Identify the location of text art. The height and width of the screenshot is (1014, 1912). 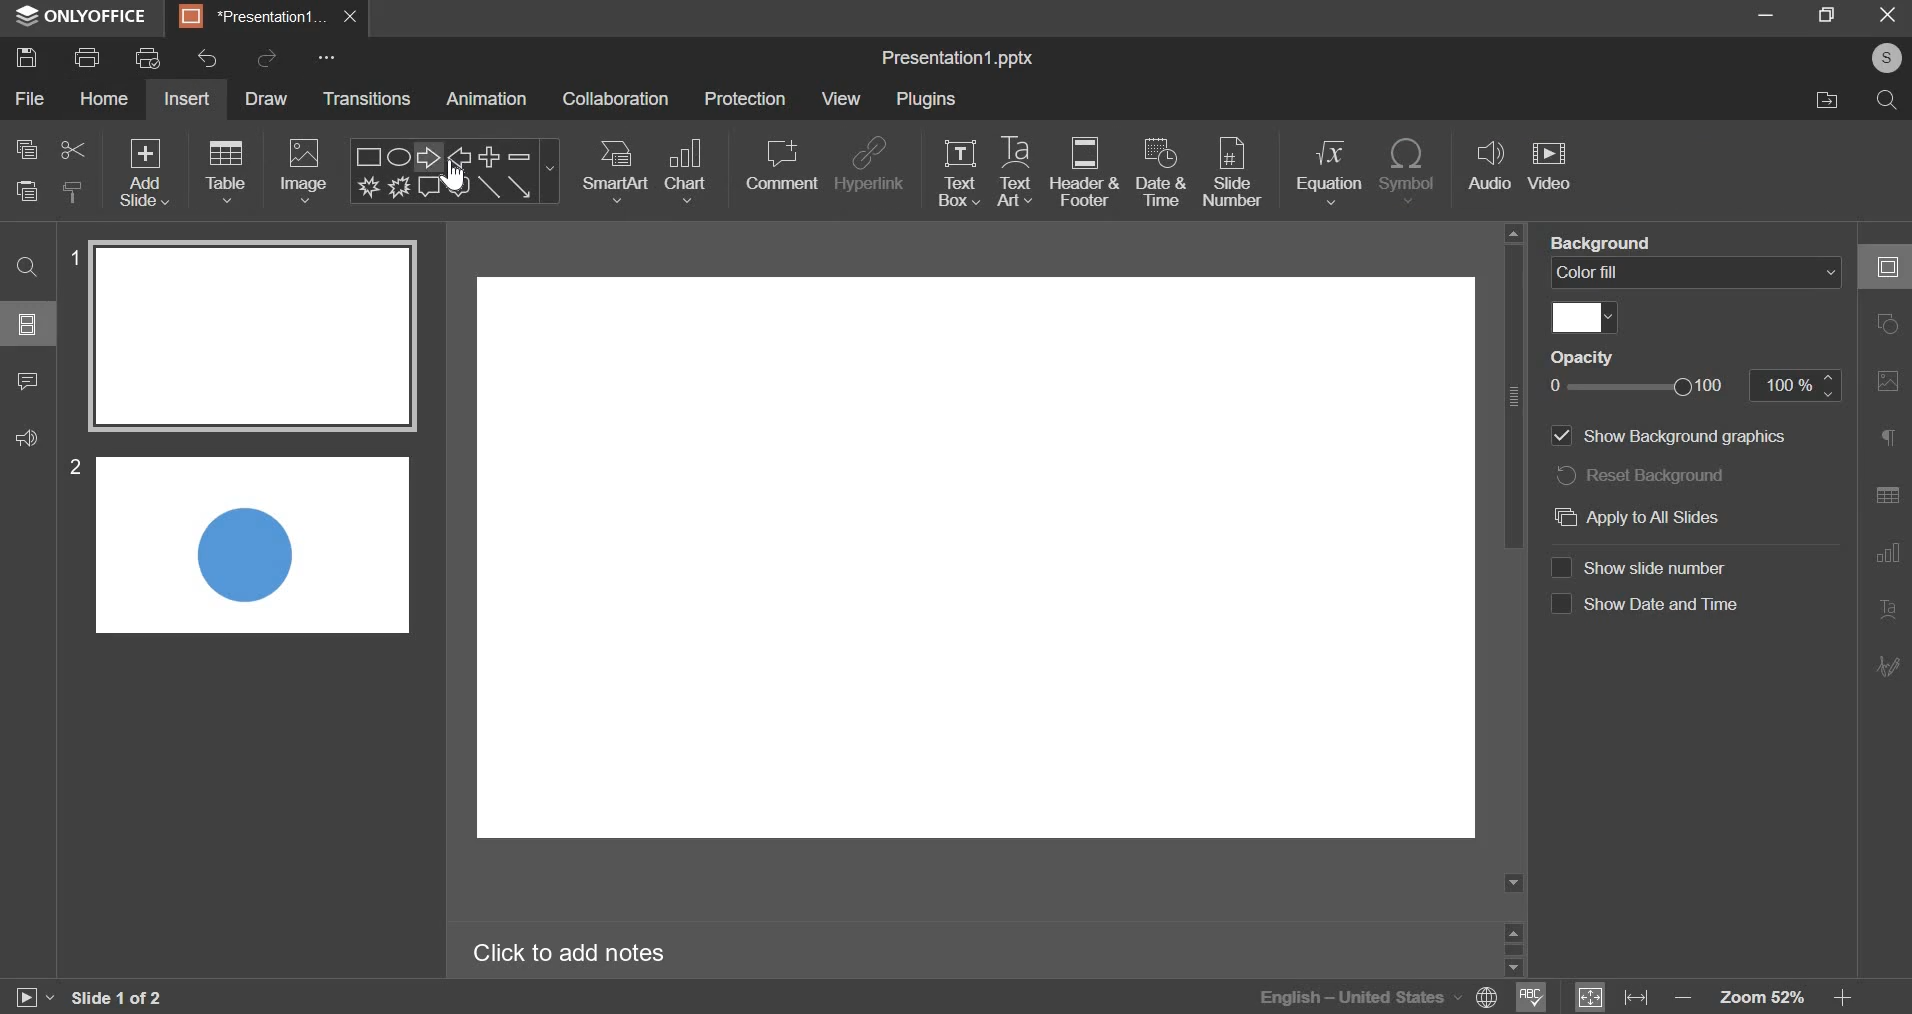
(1015, 173).